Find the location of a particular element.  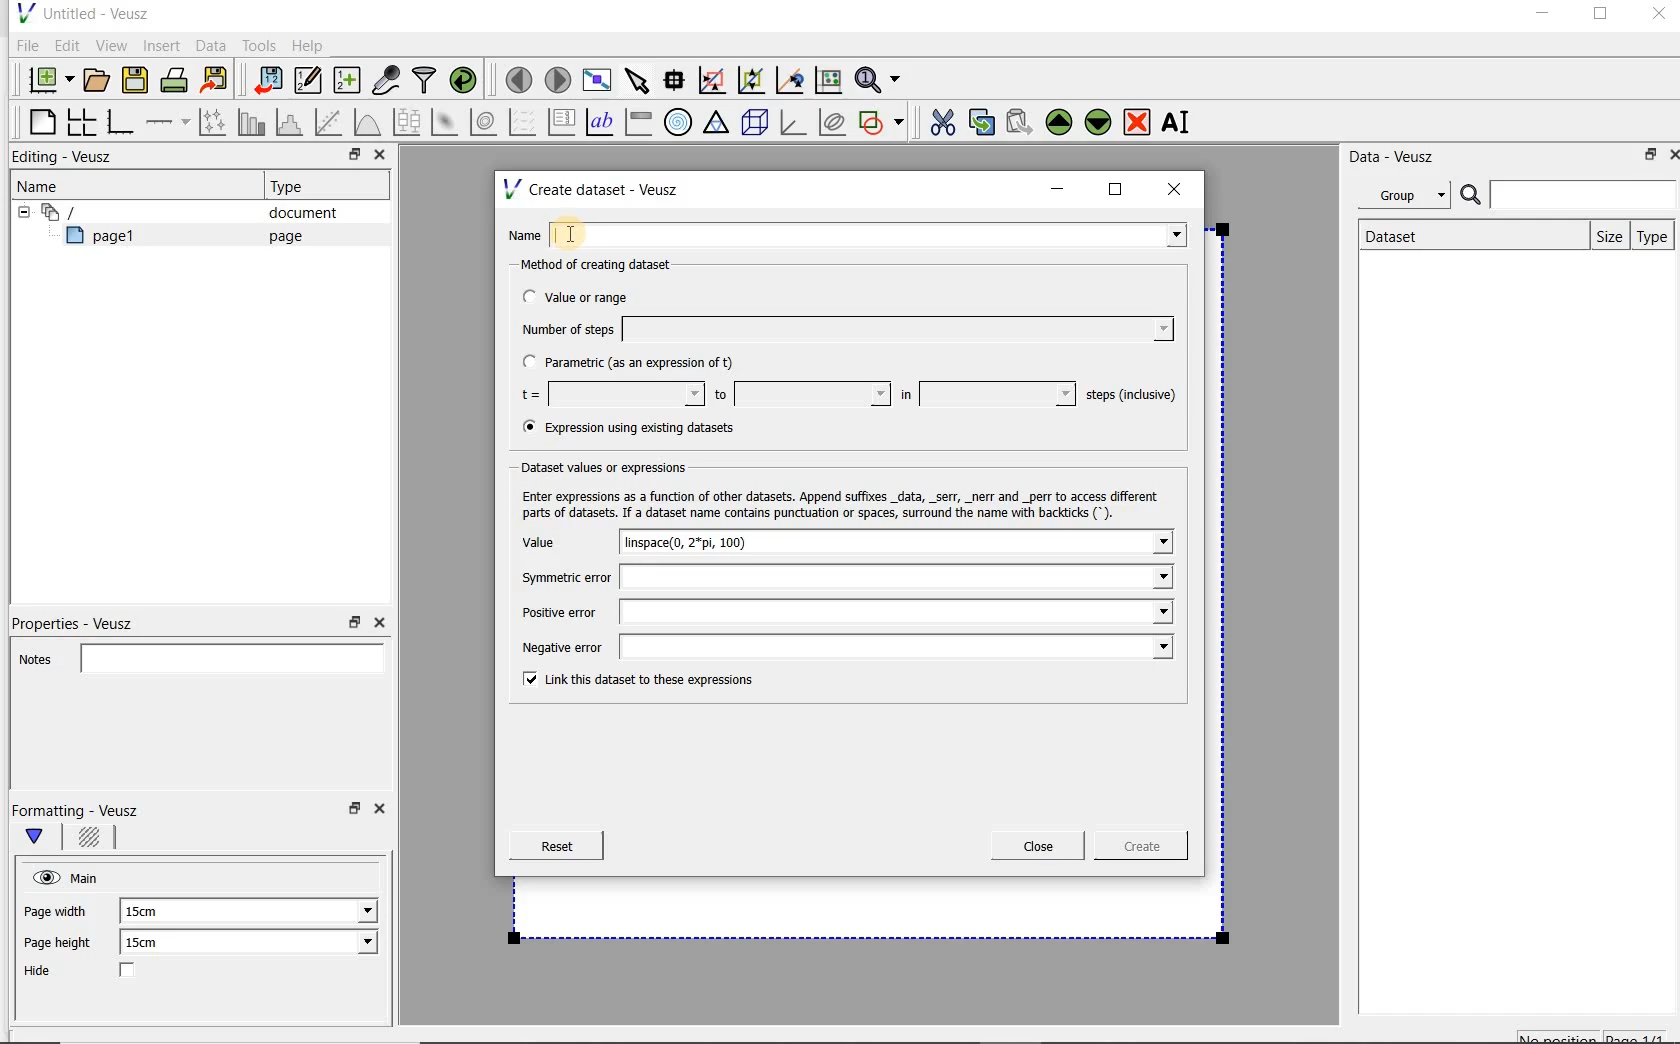

Search bar is located at coordinates (1569, 193).